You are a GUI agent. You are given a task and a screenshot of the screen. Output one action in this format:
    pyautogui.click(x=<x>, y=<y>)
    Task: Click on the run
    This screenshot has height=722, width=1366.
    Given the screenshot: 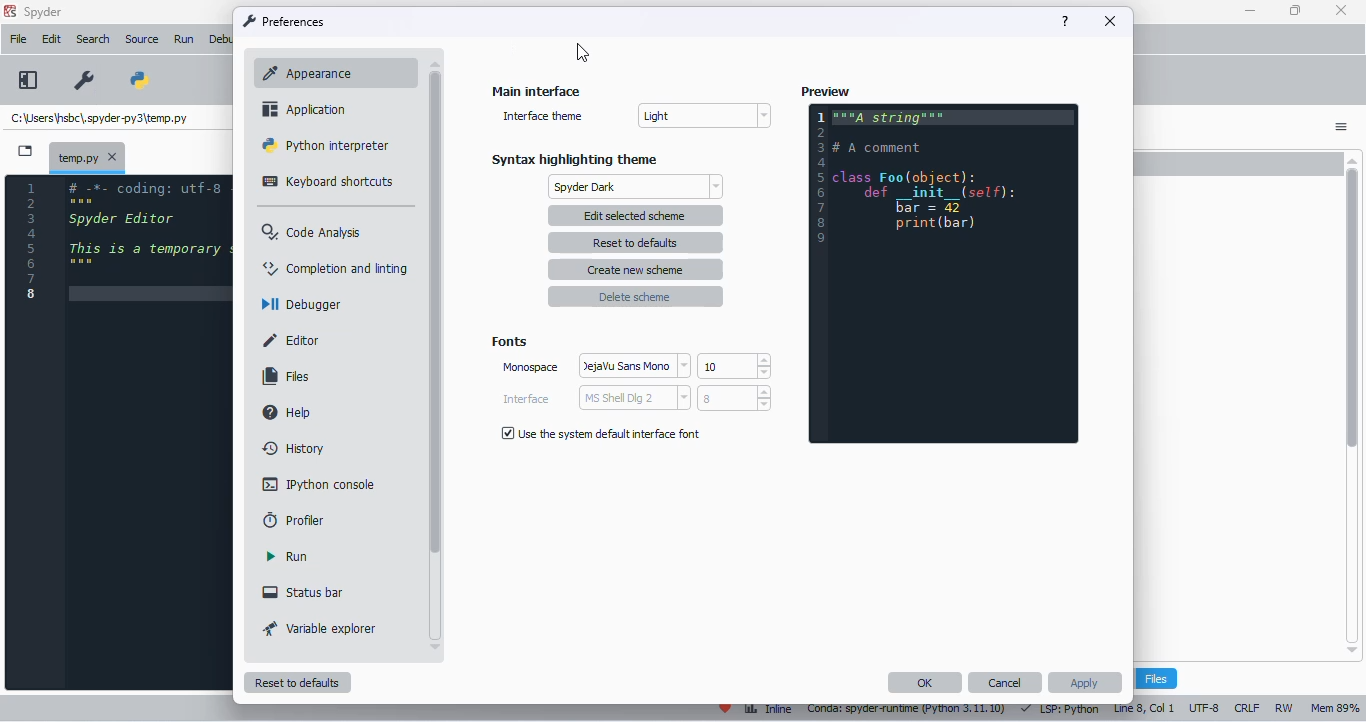 What is the action you would take?
    pyautogui.click(x=287, y=556)
    